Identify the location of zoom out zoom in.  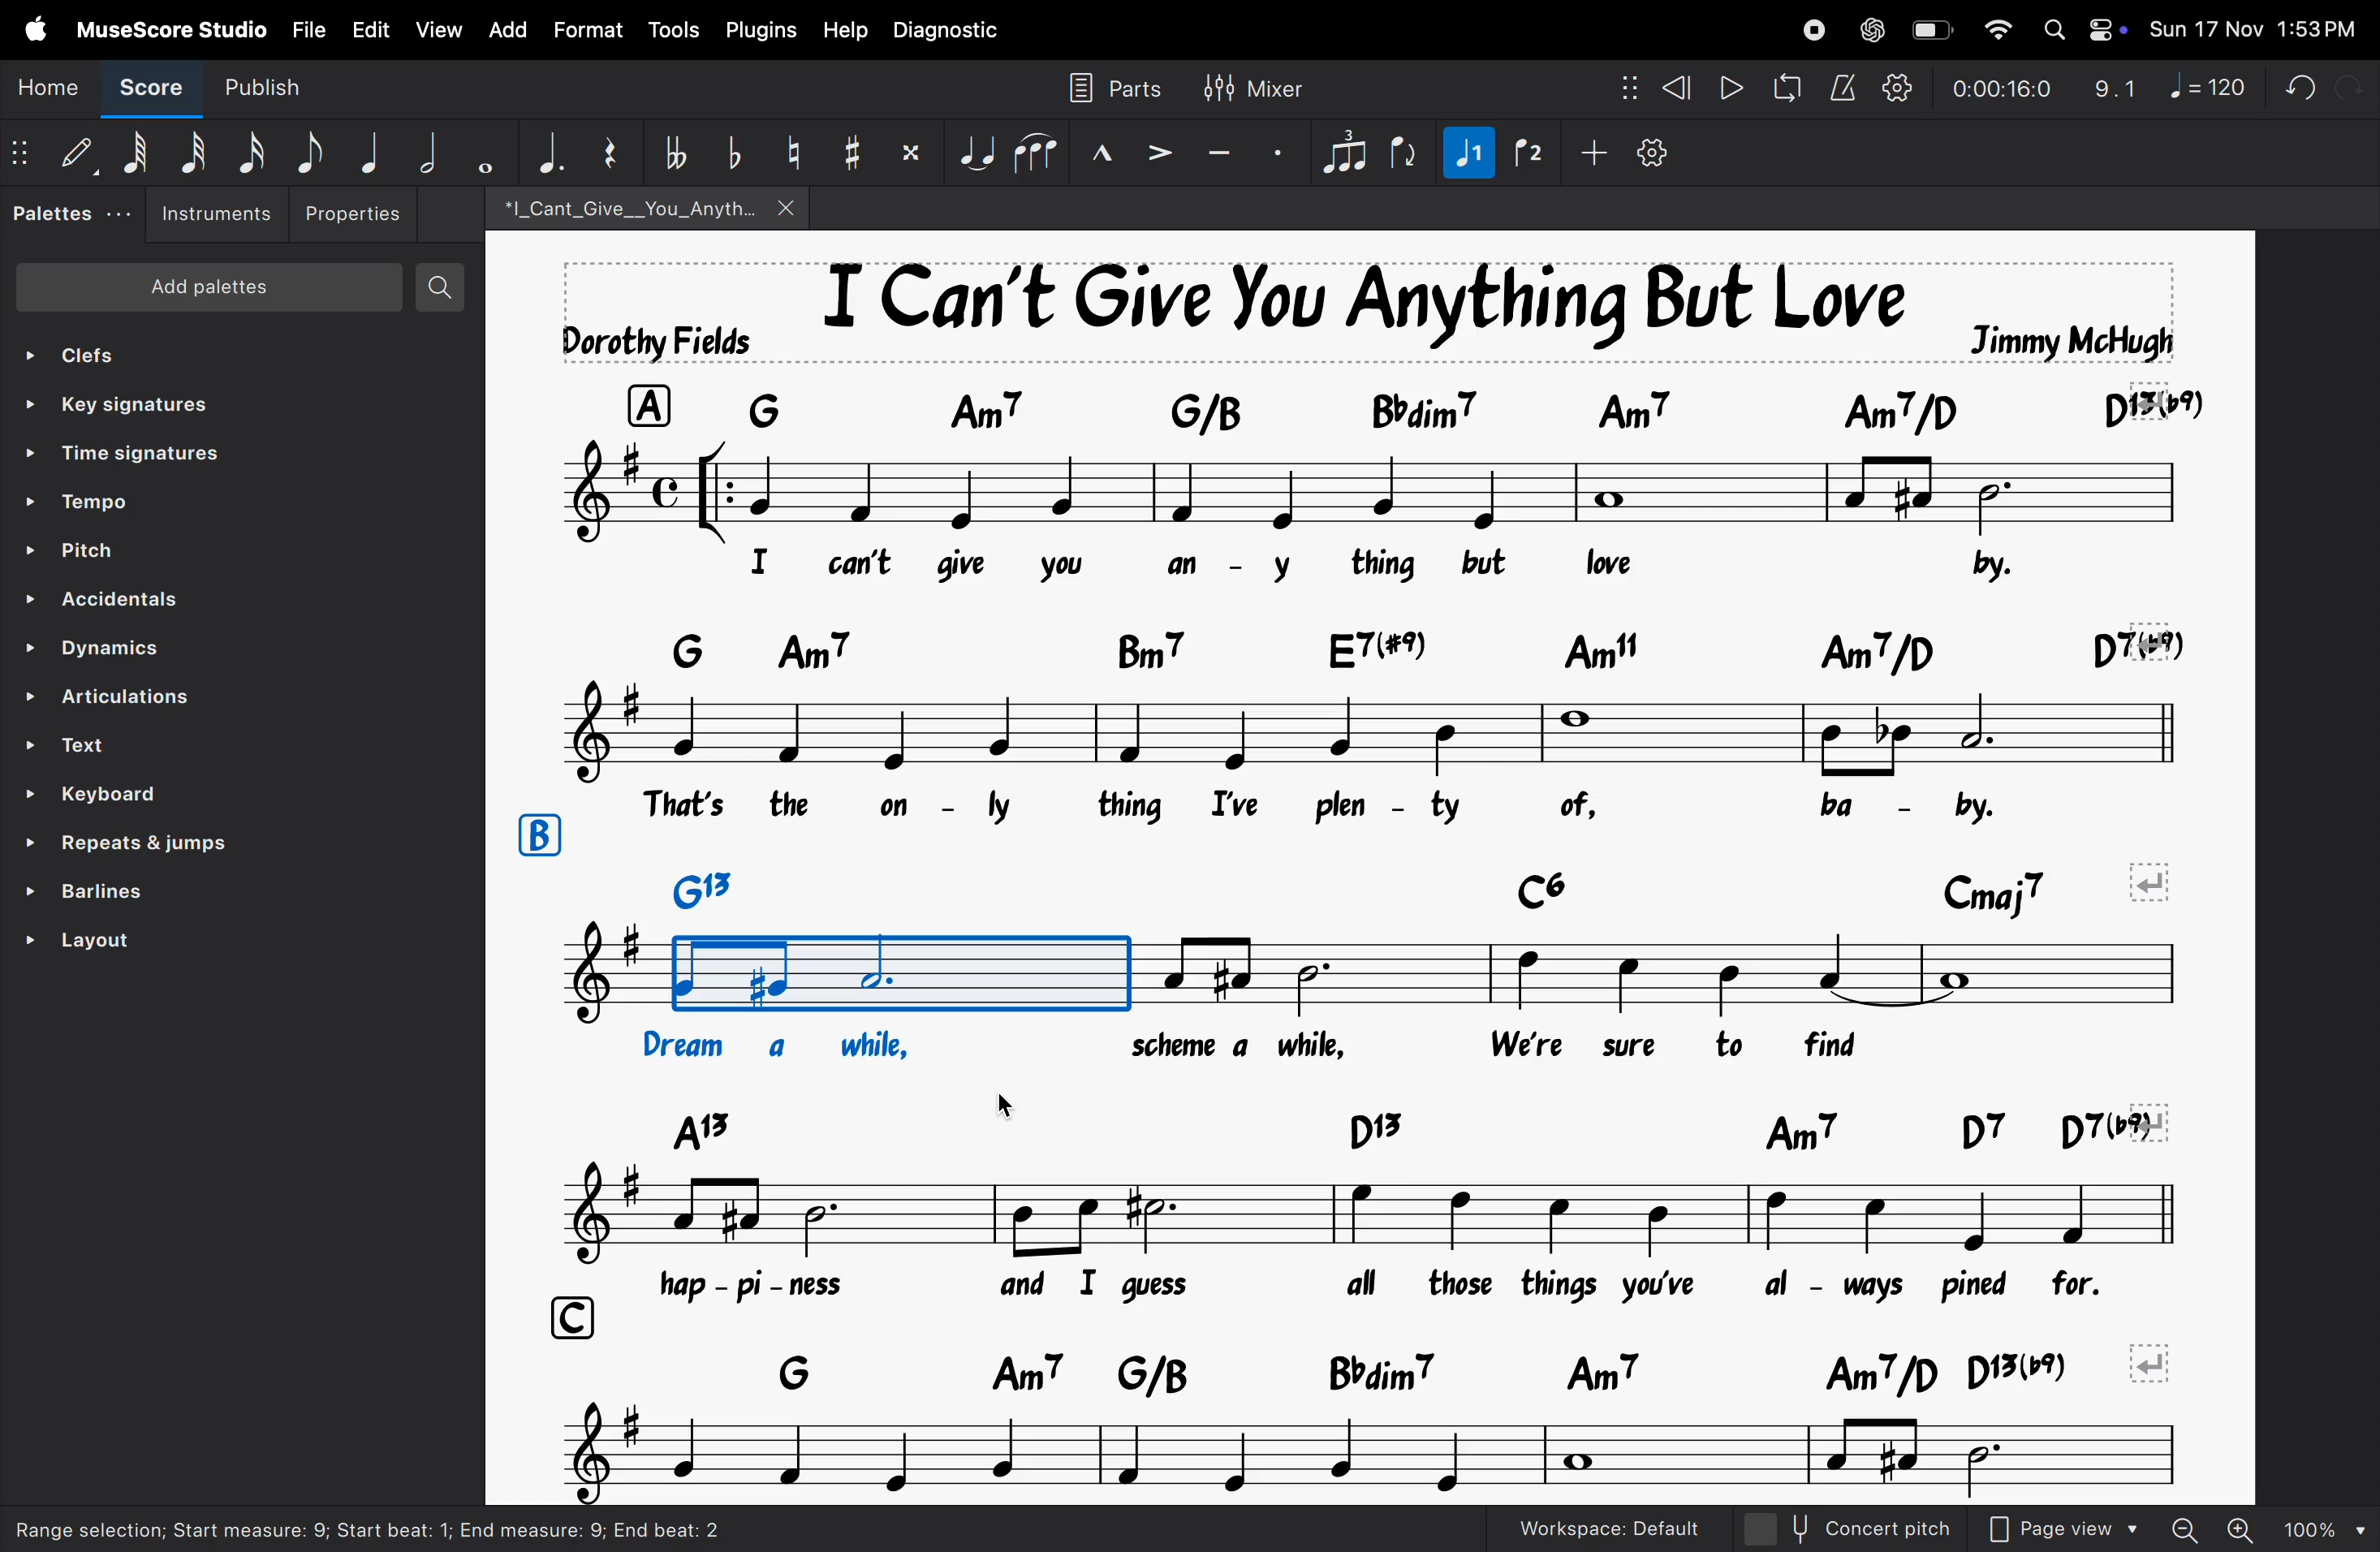
(2254, 1530).